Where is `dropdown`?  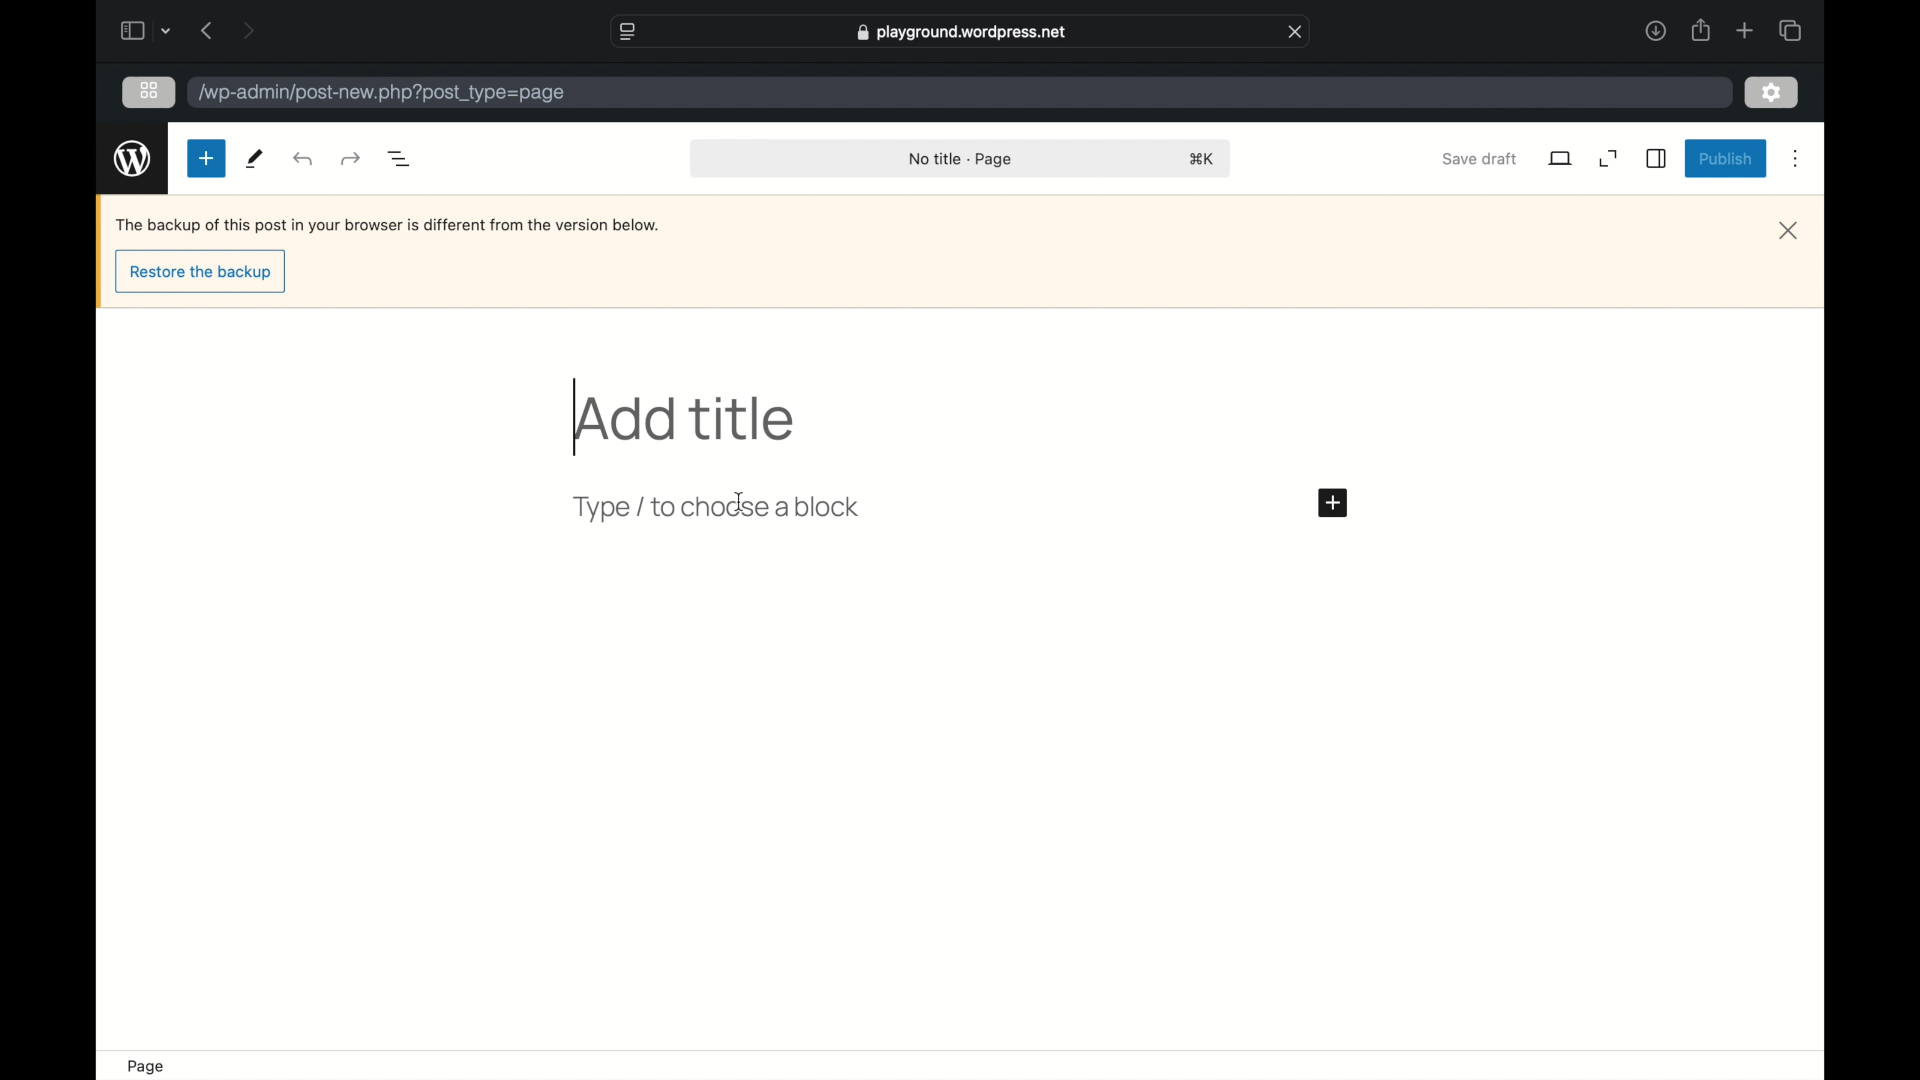
dropdown is located at coordinates (167, 31).